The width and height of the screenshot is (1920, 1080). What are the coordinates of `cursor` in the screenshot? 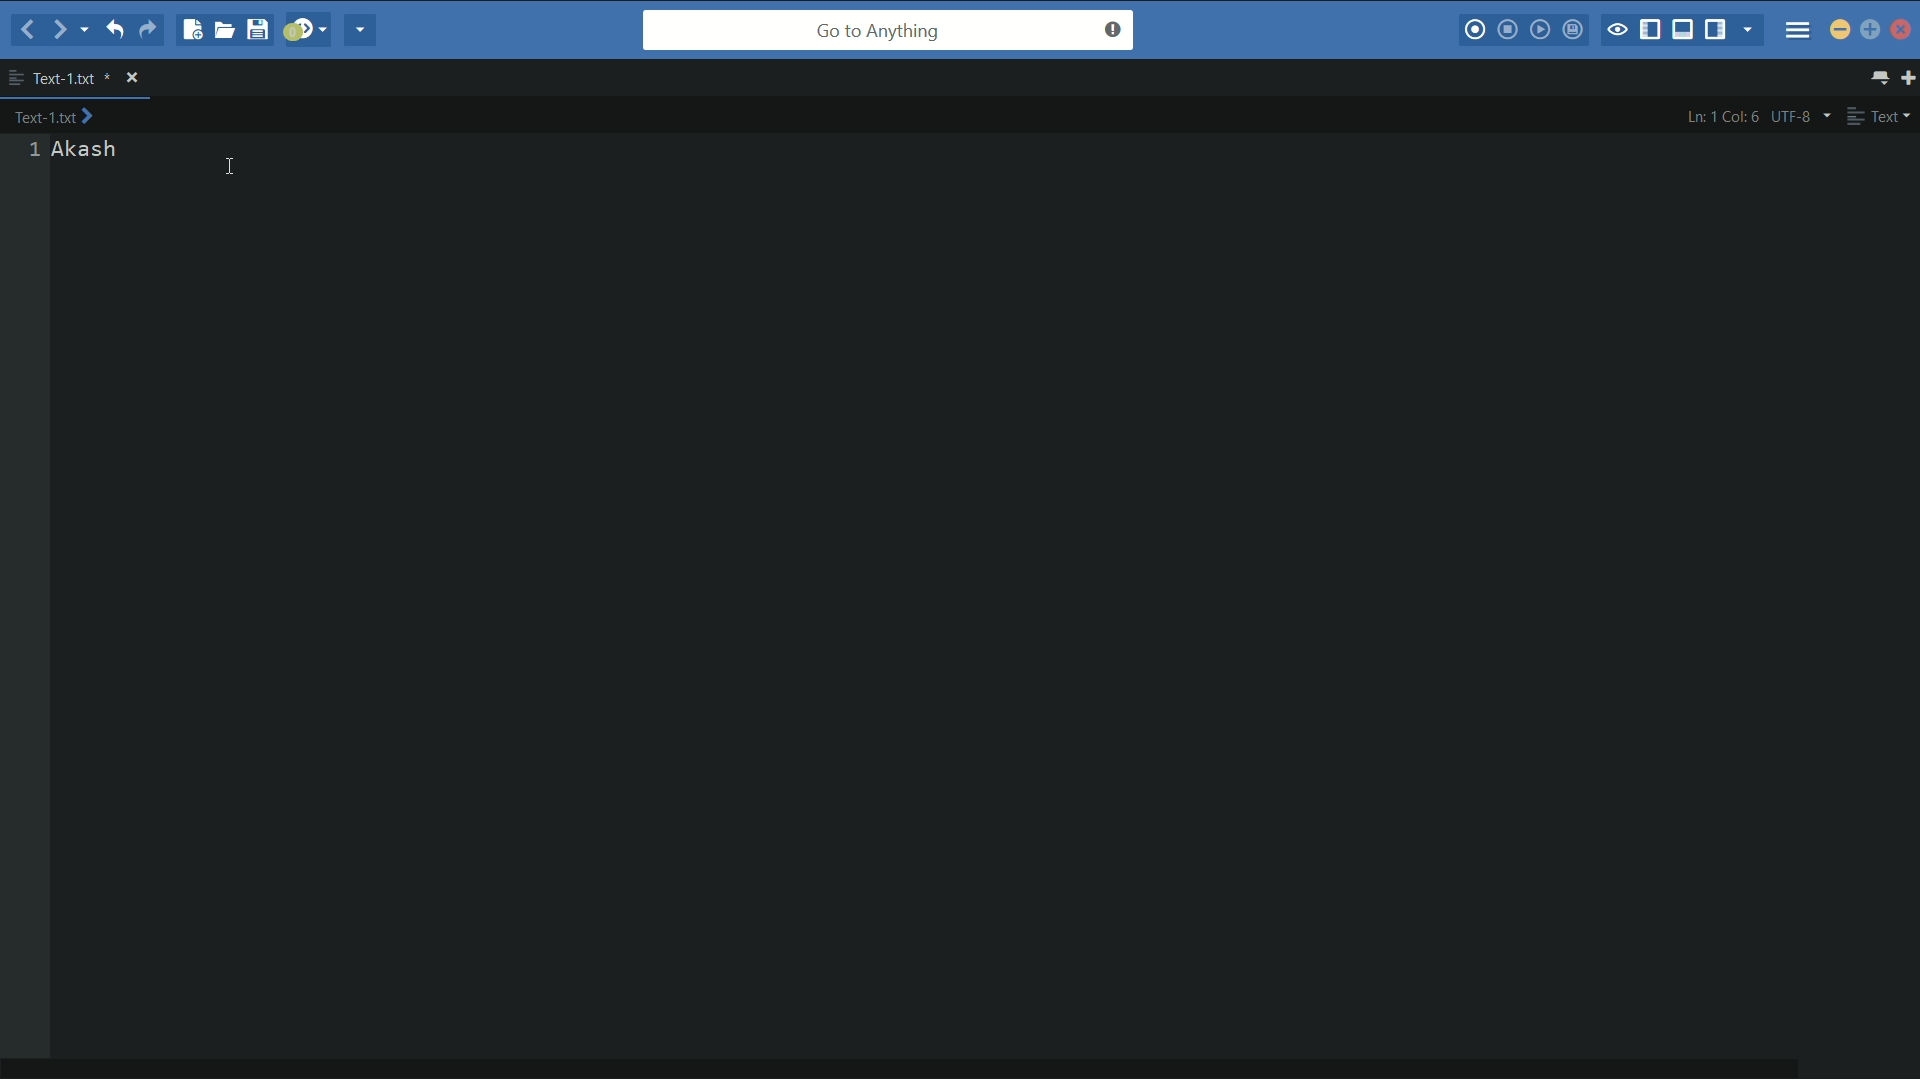 It's located at (230, 168).